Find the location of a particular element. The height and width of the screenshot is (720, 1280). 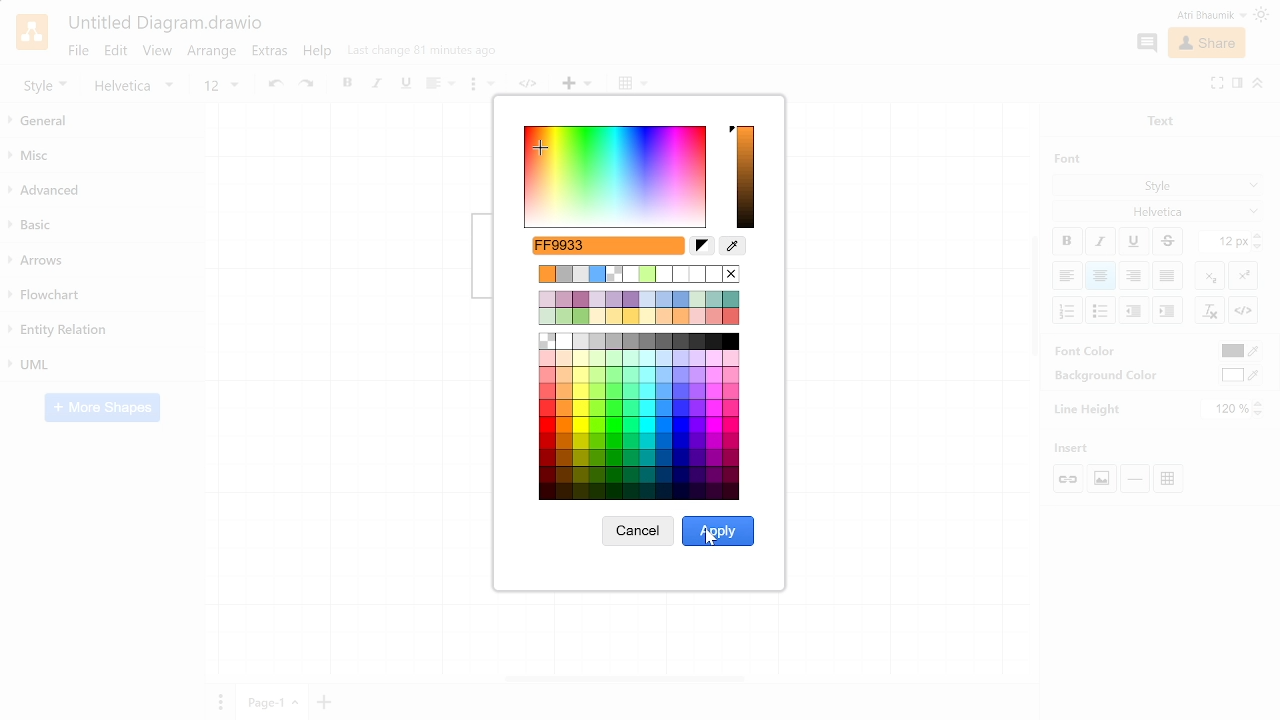

Strikethrough is located at coordinates (1168, 241).